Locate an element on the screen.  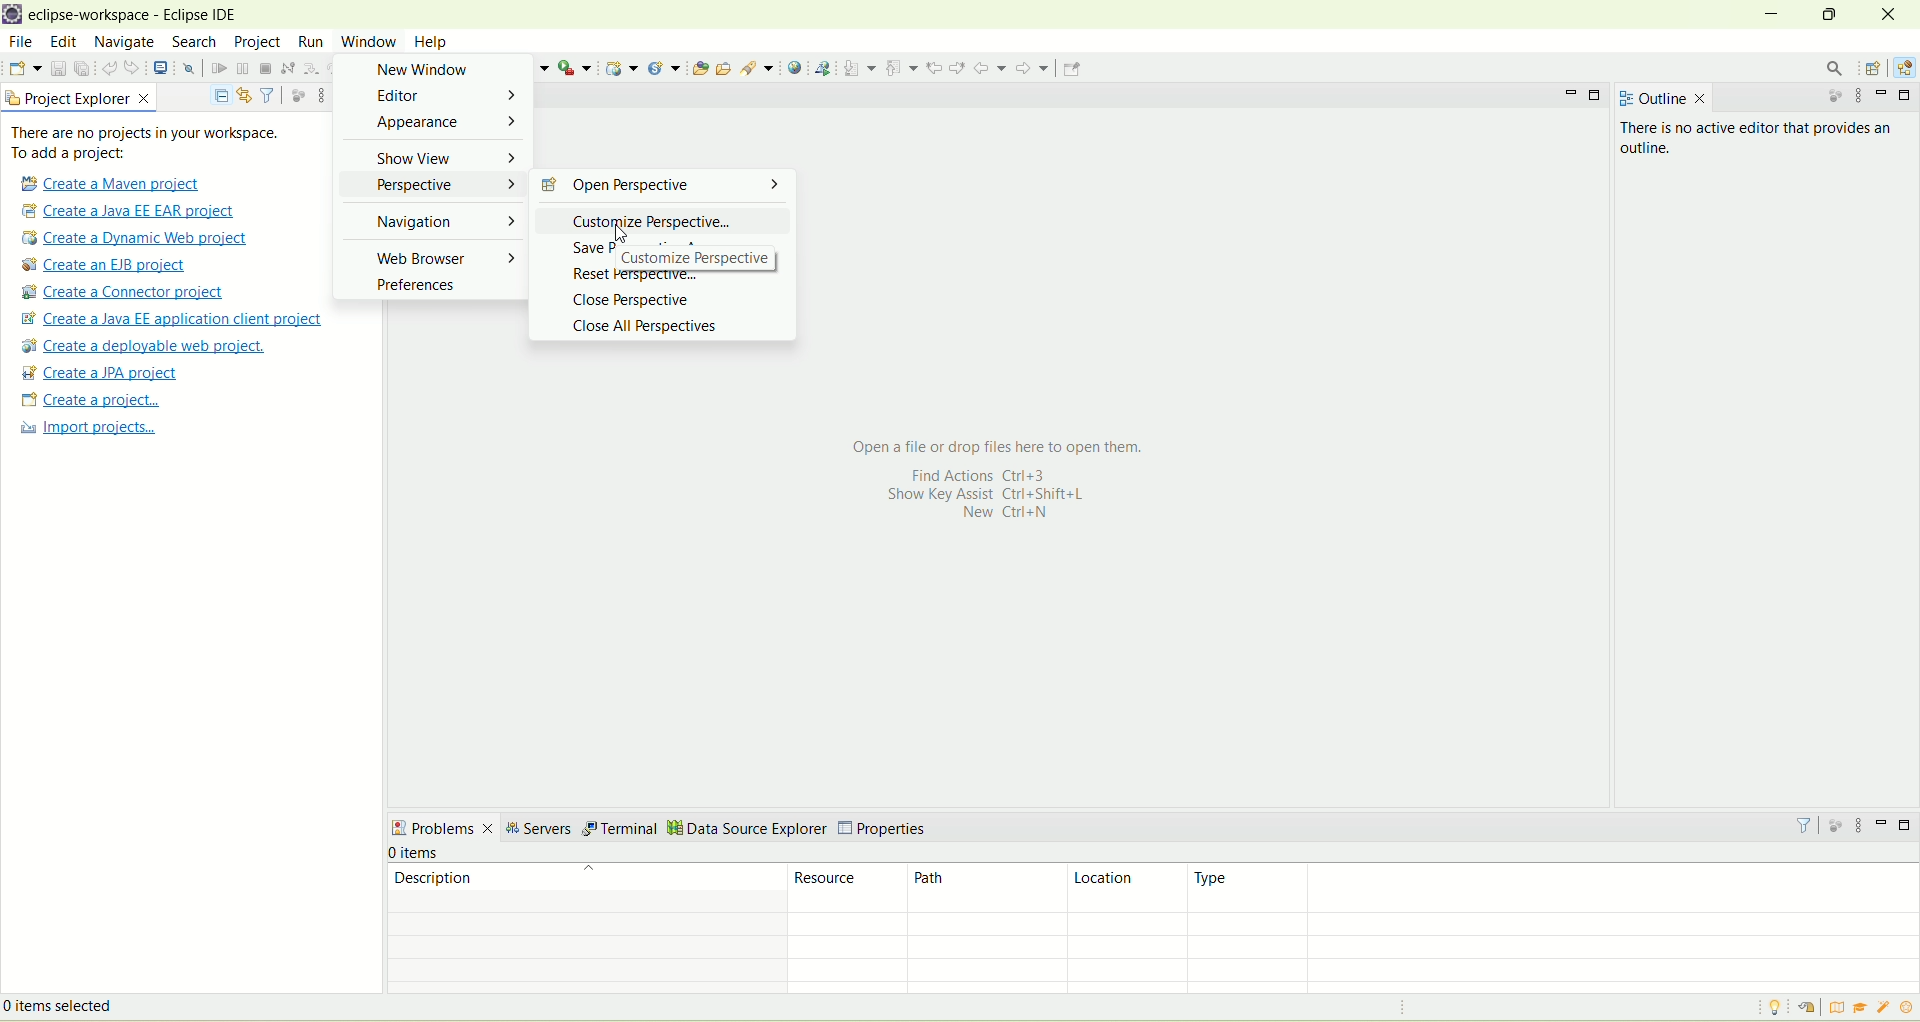
open perspective is located at coordinates (1875, 67).